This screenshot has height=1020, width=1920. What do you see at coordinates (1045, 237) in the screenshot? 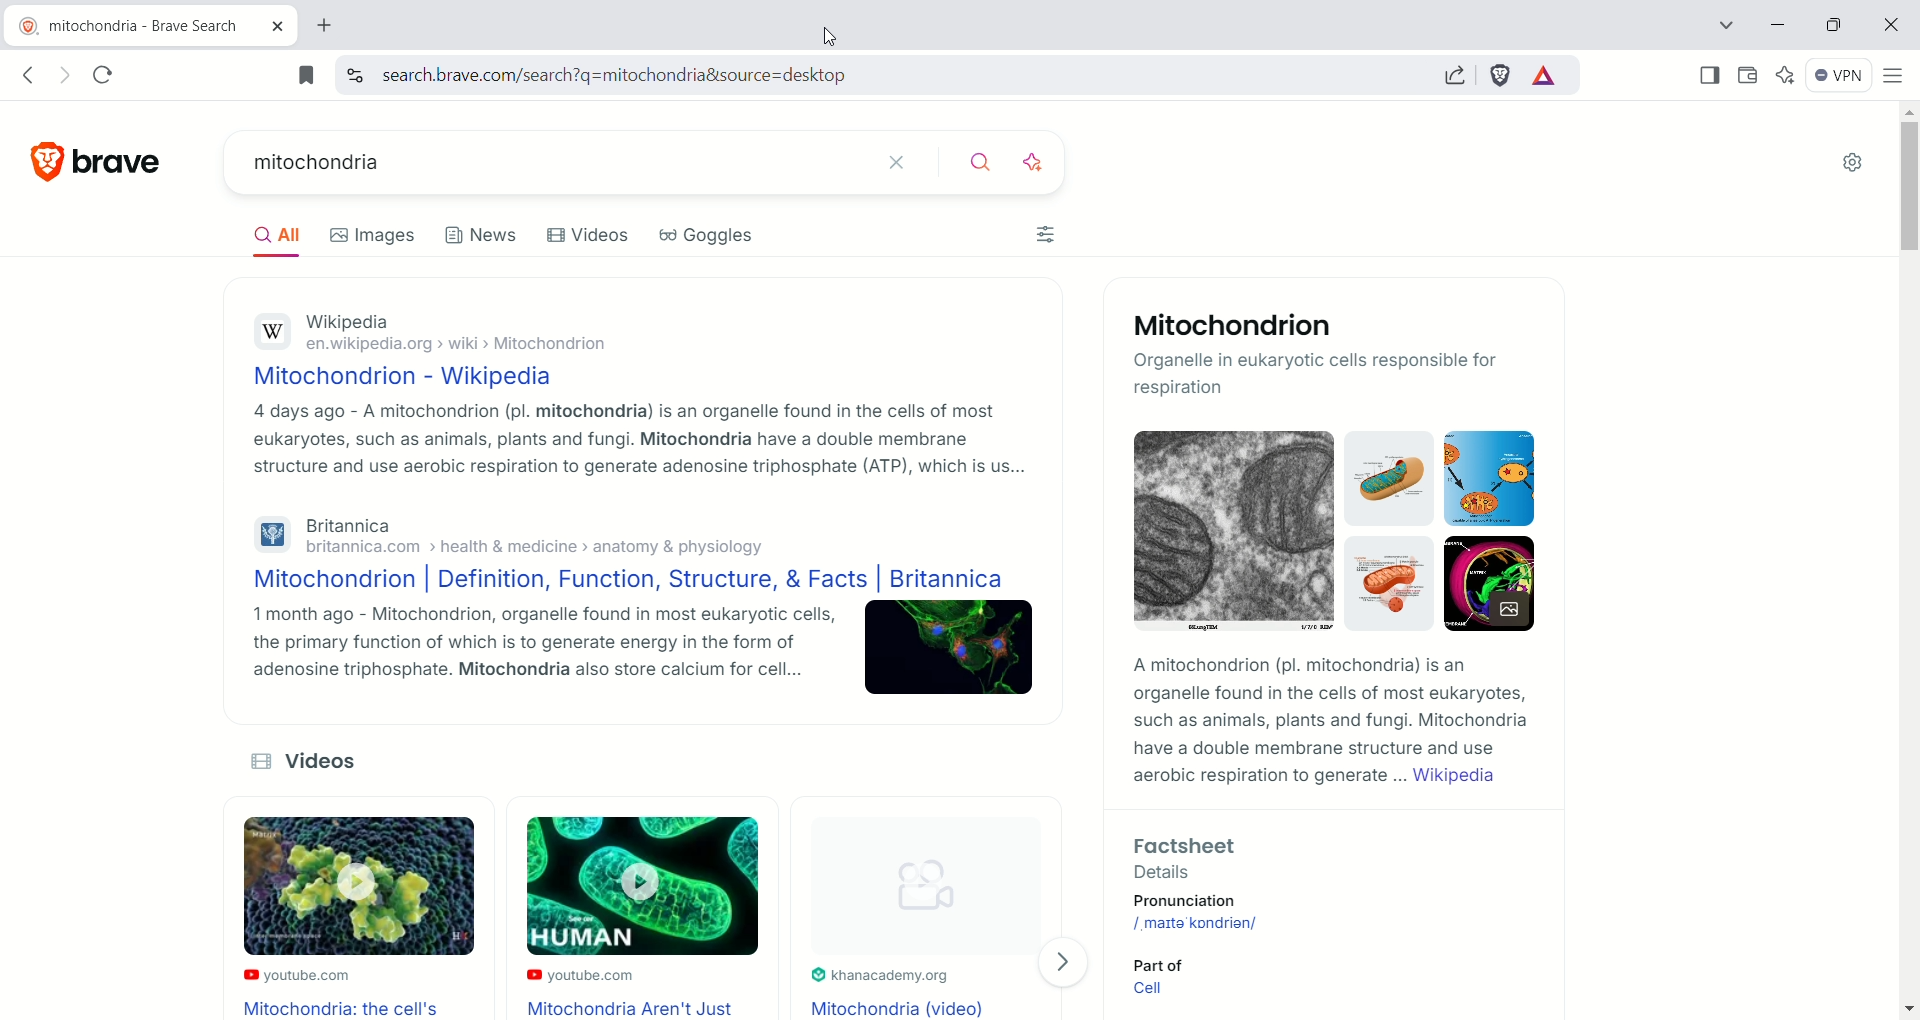
I see `filter` at bounding box center [1045, 237].